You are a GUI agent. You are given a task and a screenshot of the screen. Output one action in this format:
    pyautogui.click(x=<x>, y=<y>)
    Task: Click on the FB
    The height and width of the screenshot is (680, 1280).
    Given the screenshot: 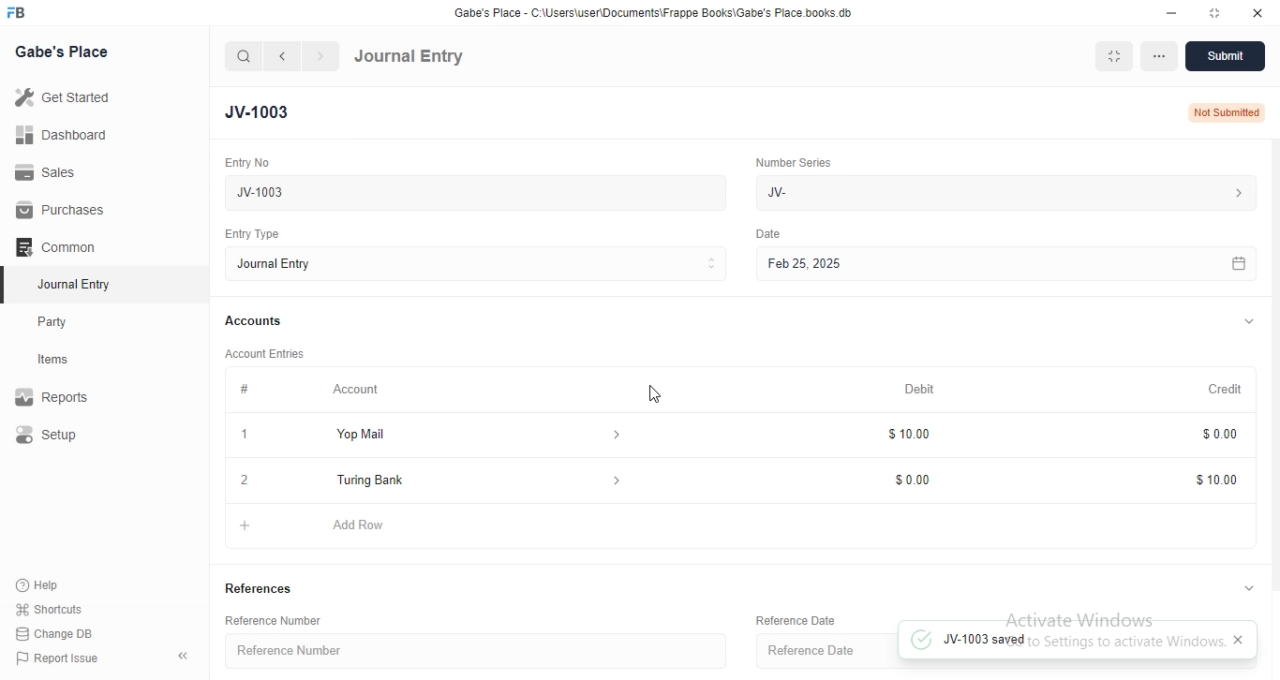 What is the action you would take?
    pyautogui.click(x=18, y=13)
    